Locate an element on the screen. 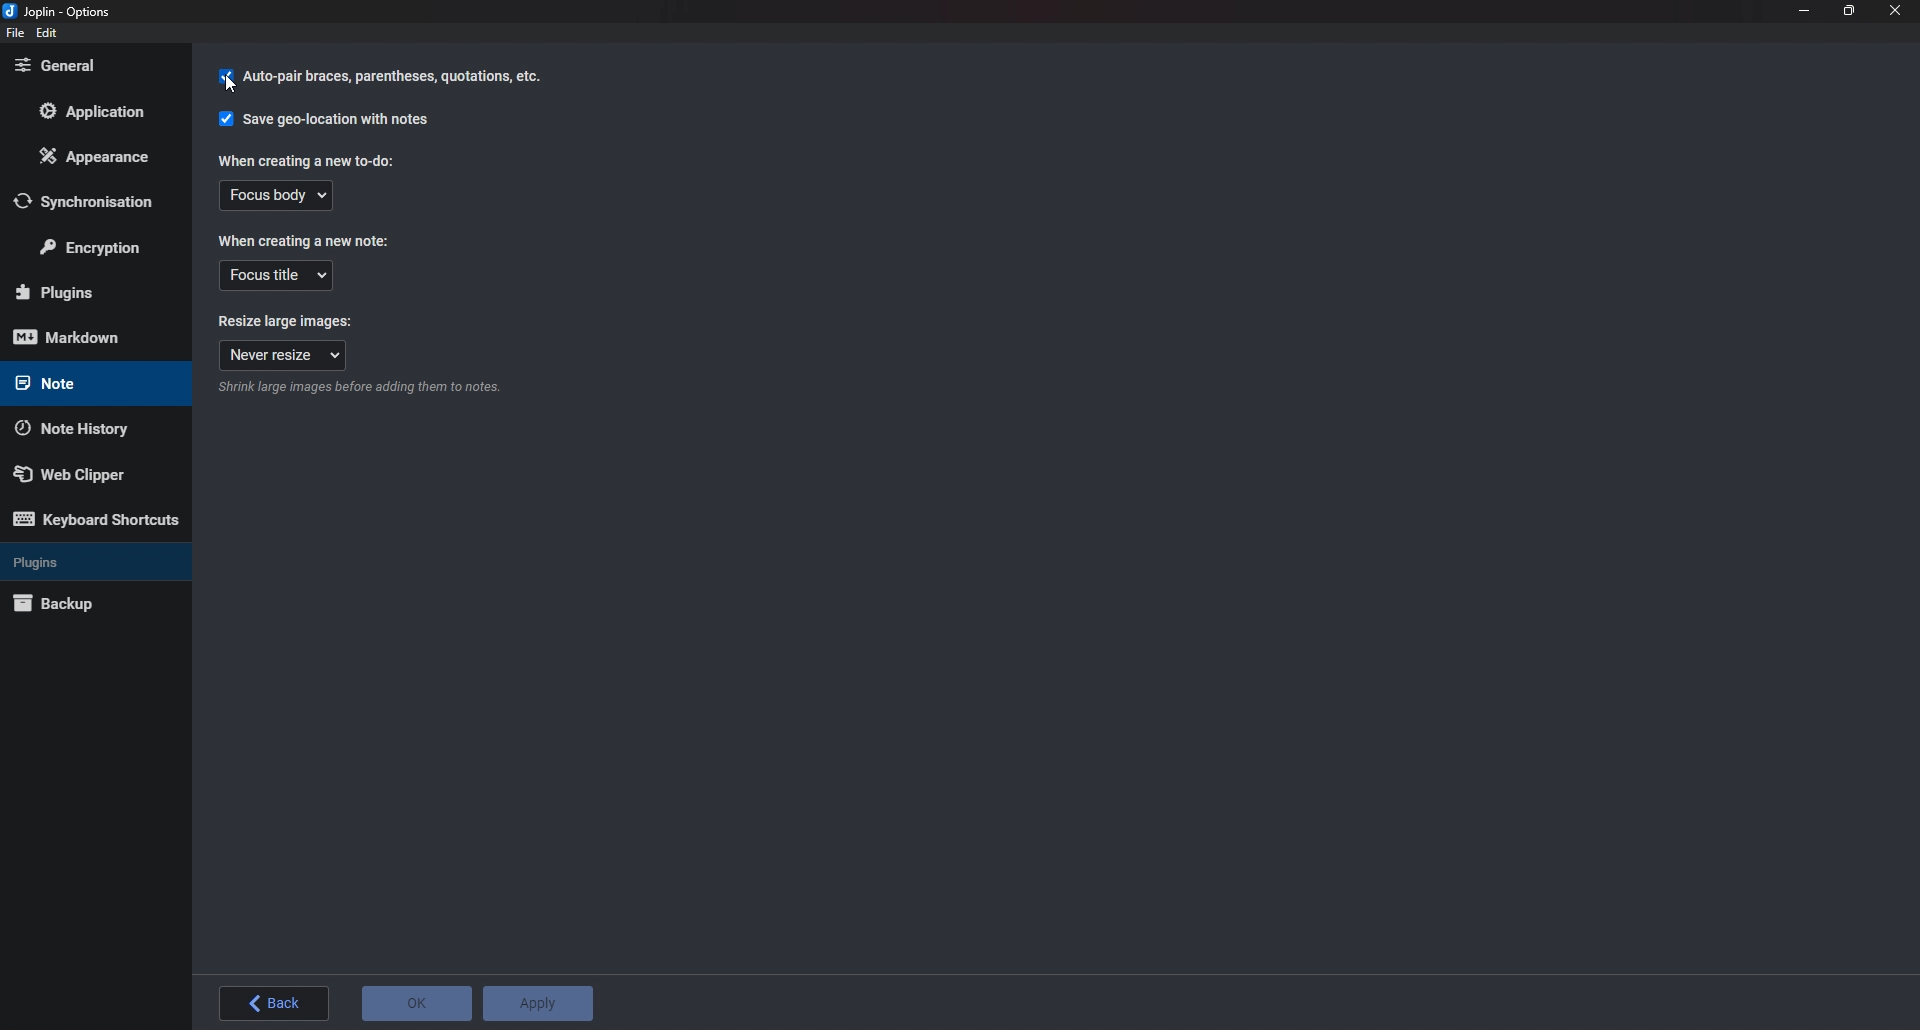 The height and width of the screenshot is (1030, 1920). When creating a new to do is located at coordinates (301, 159).